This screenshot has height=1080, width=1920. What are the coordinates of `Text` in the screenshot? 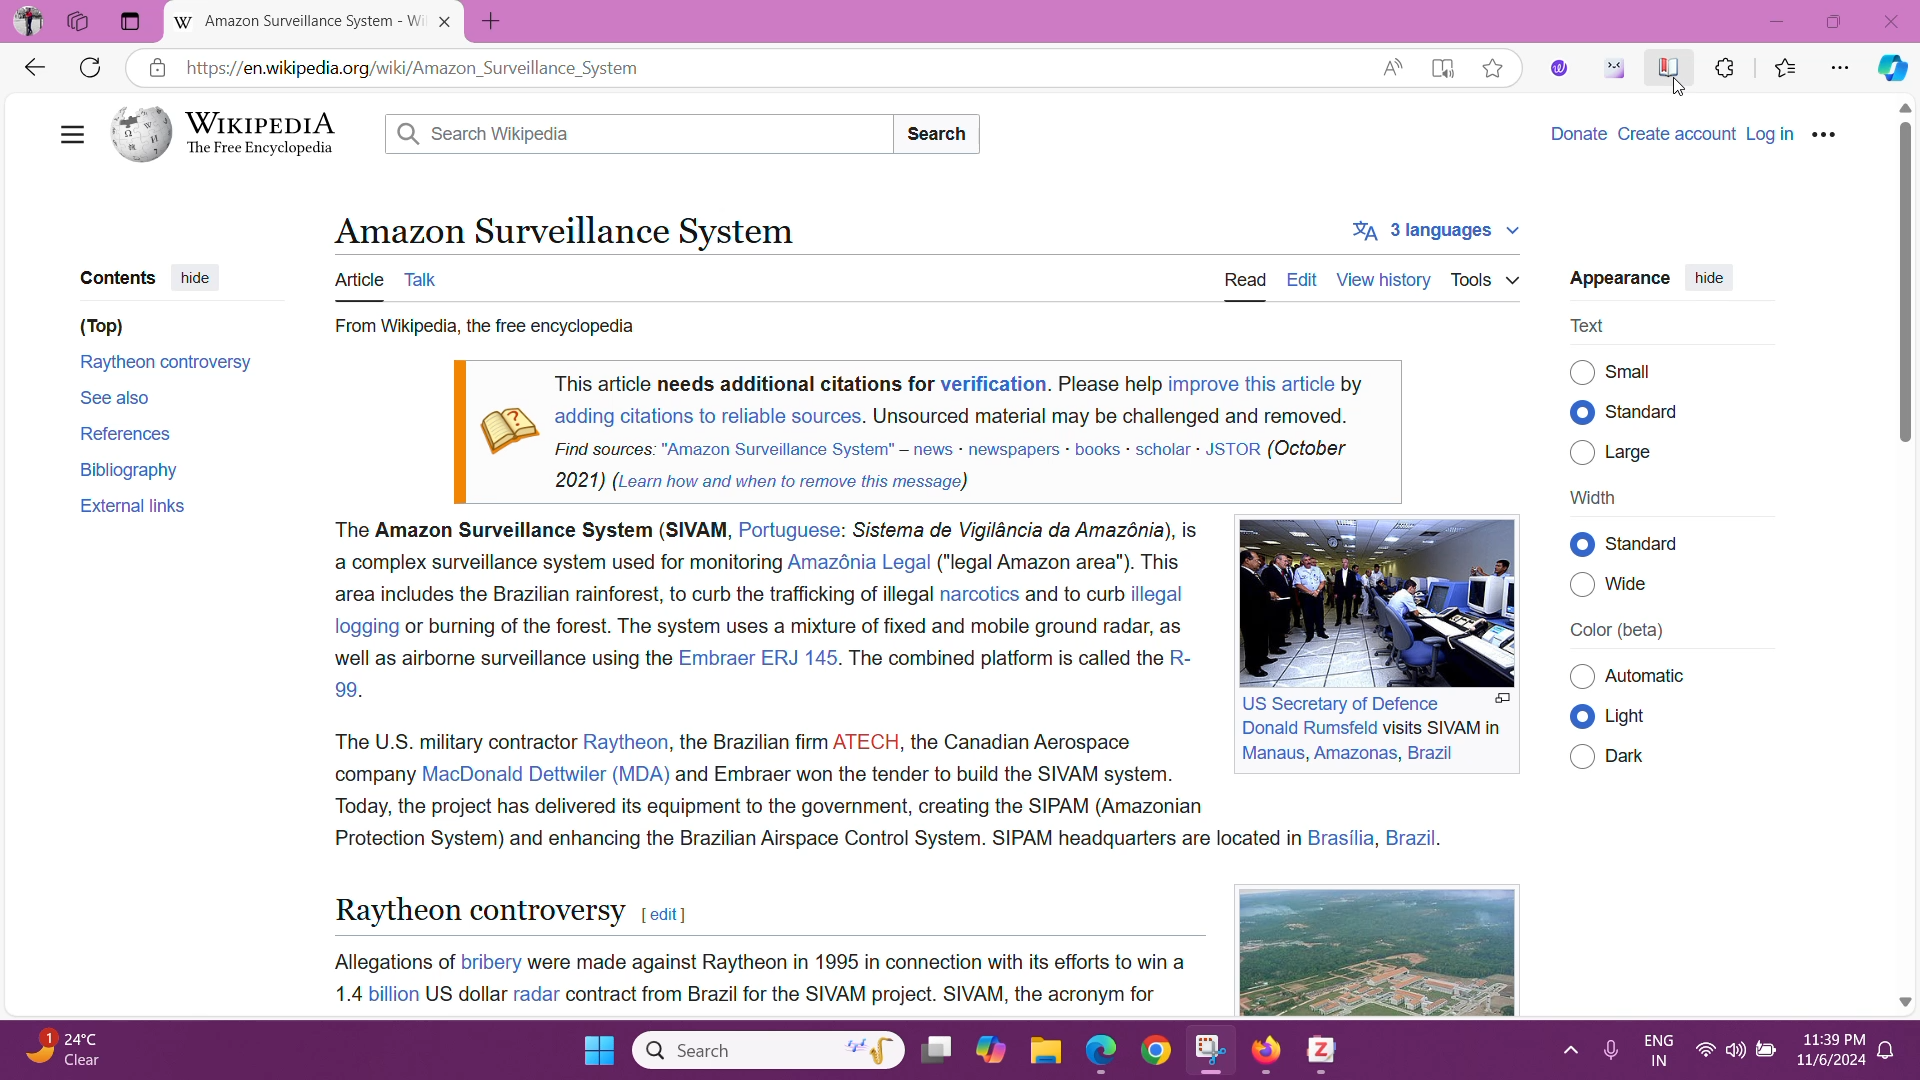 It's located at (1591, 325).